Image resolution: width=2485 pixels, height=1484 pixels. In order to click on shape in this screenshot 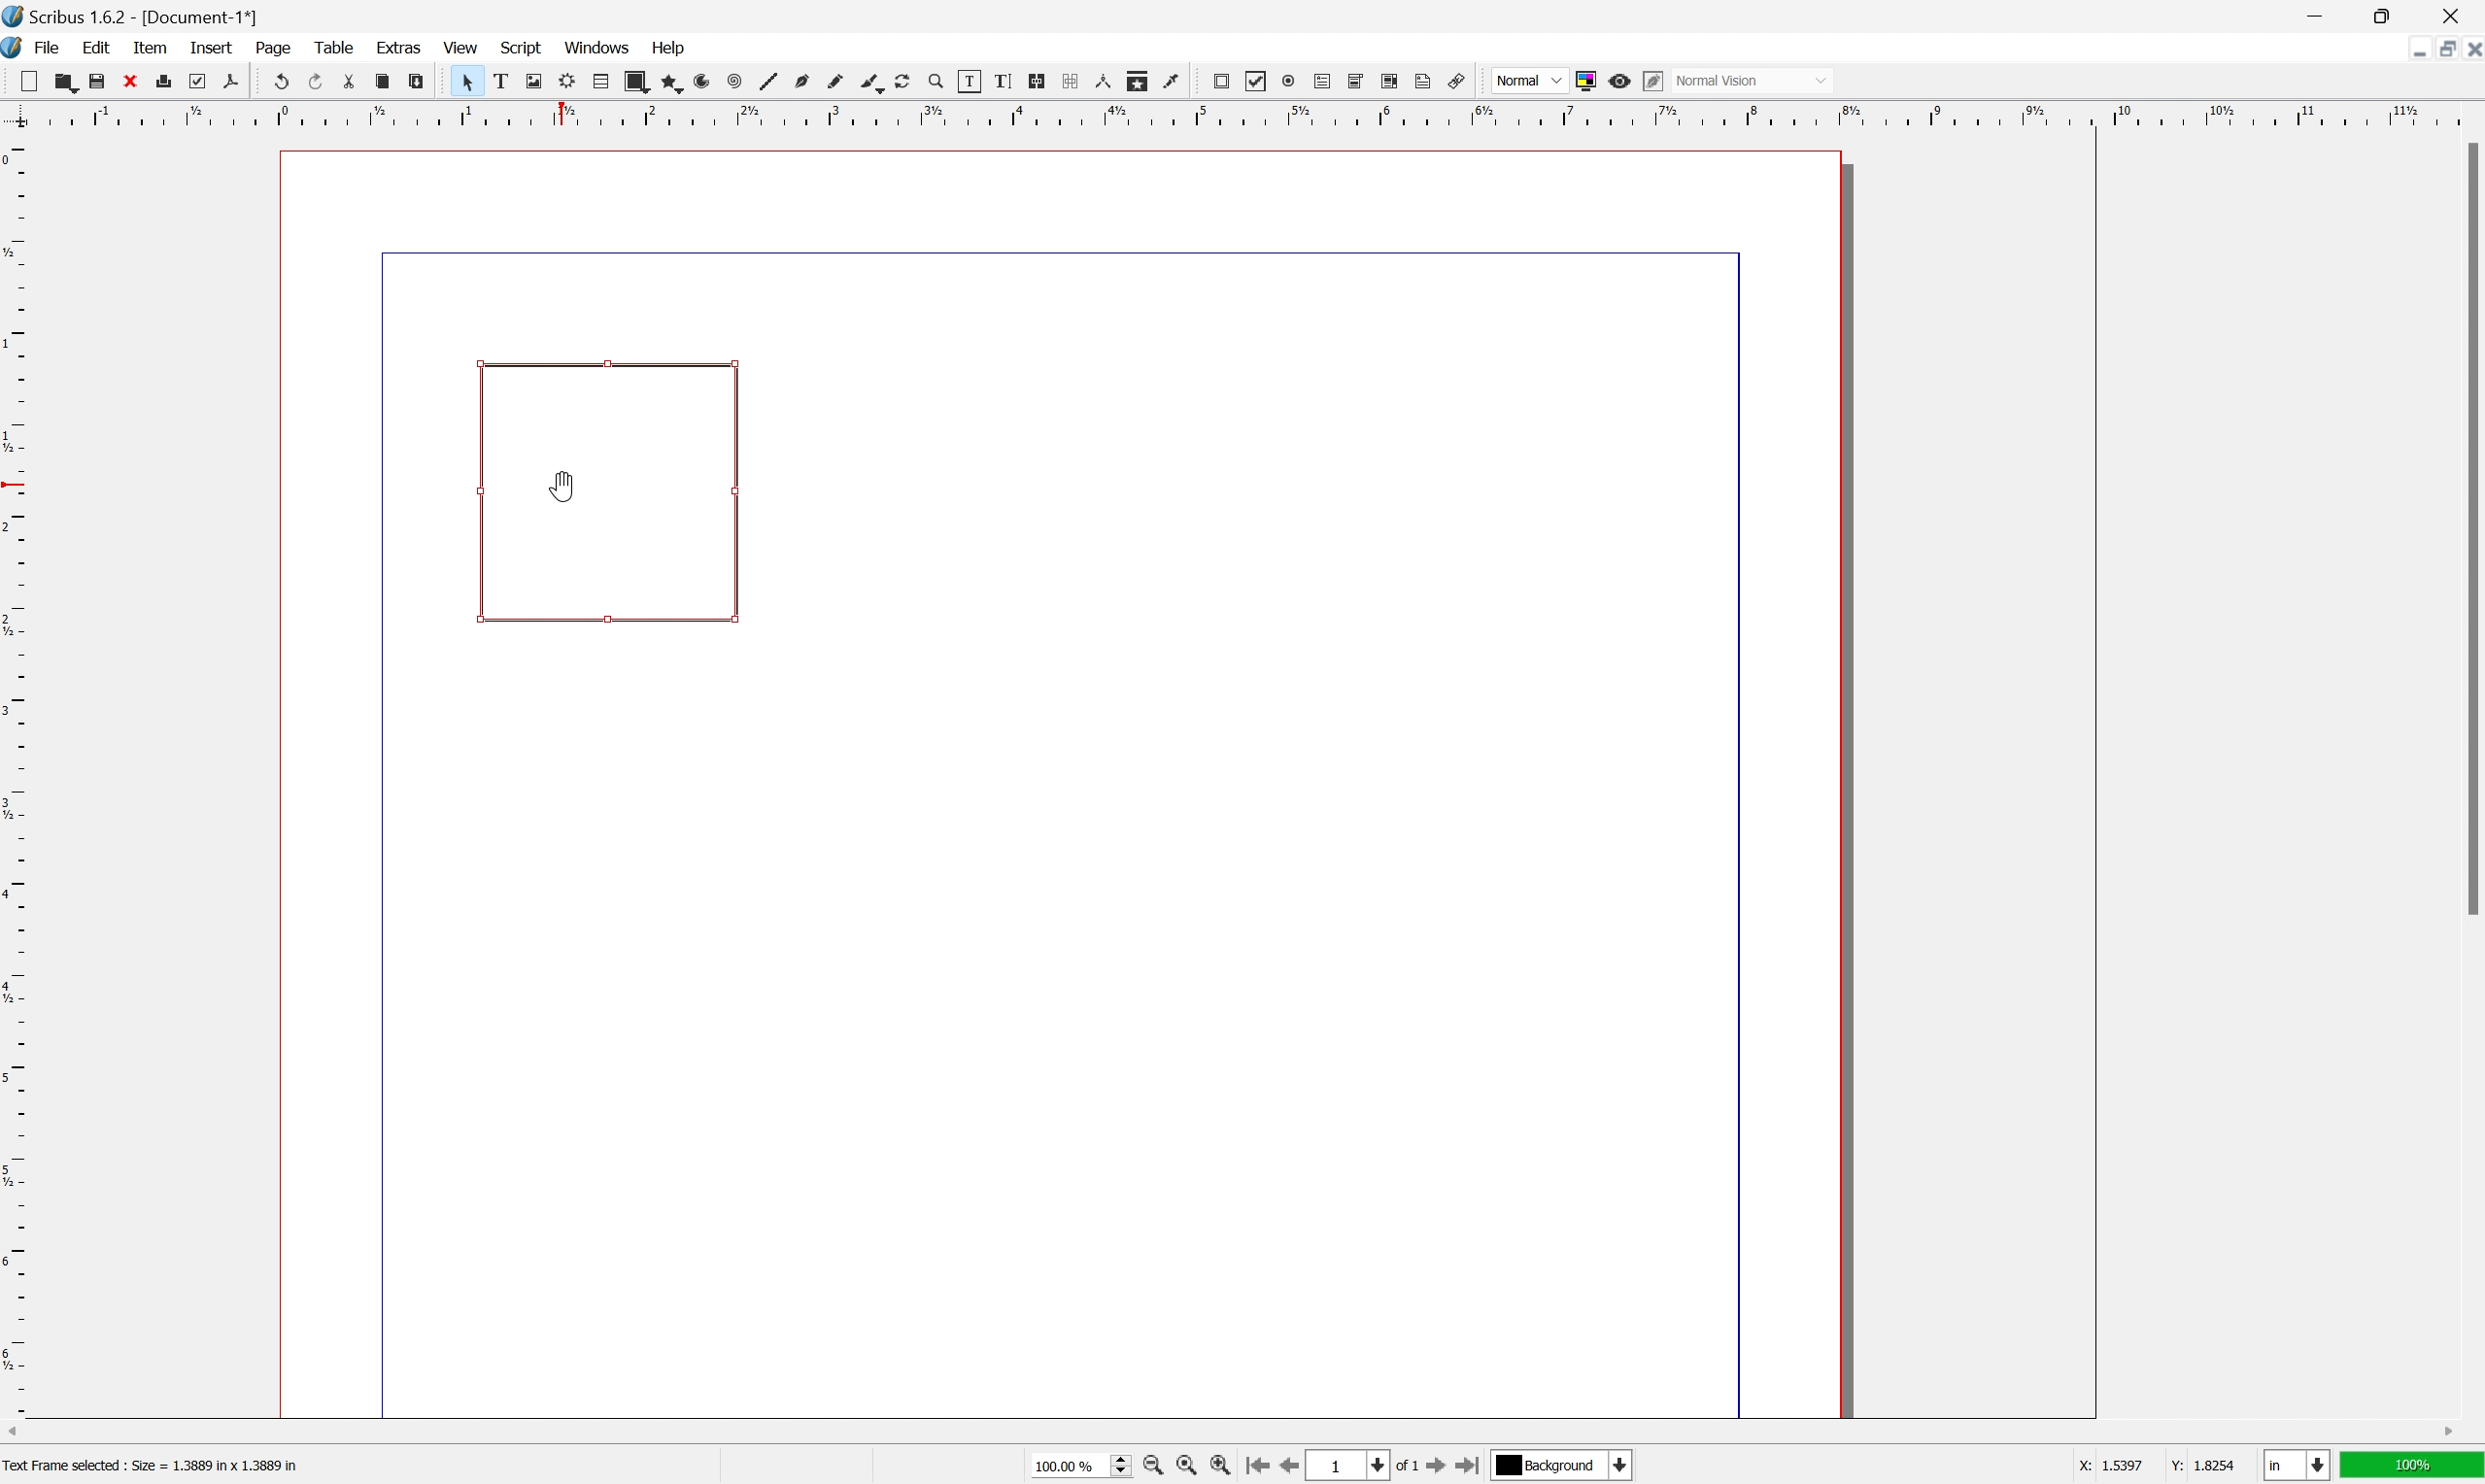, I will do `click(636, 82)`.